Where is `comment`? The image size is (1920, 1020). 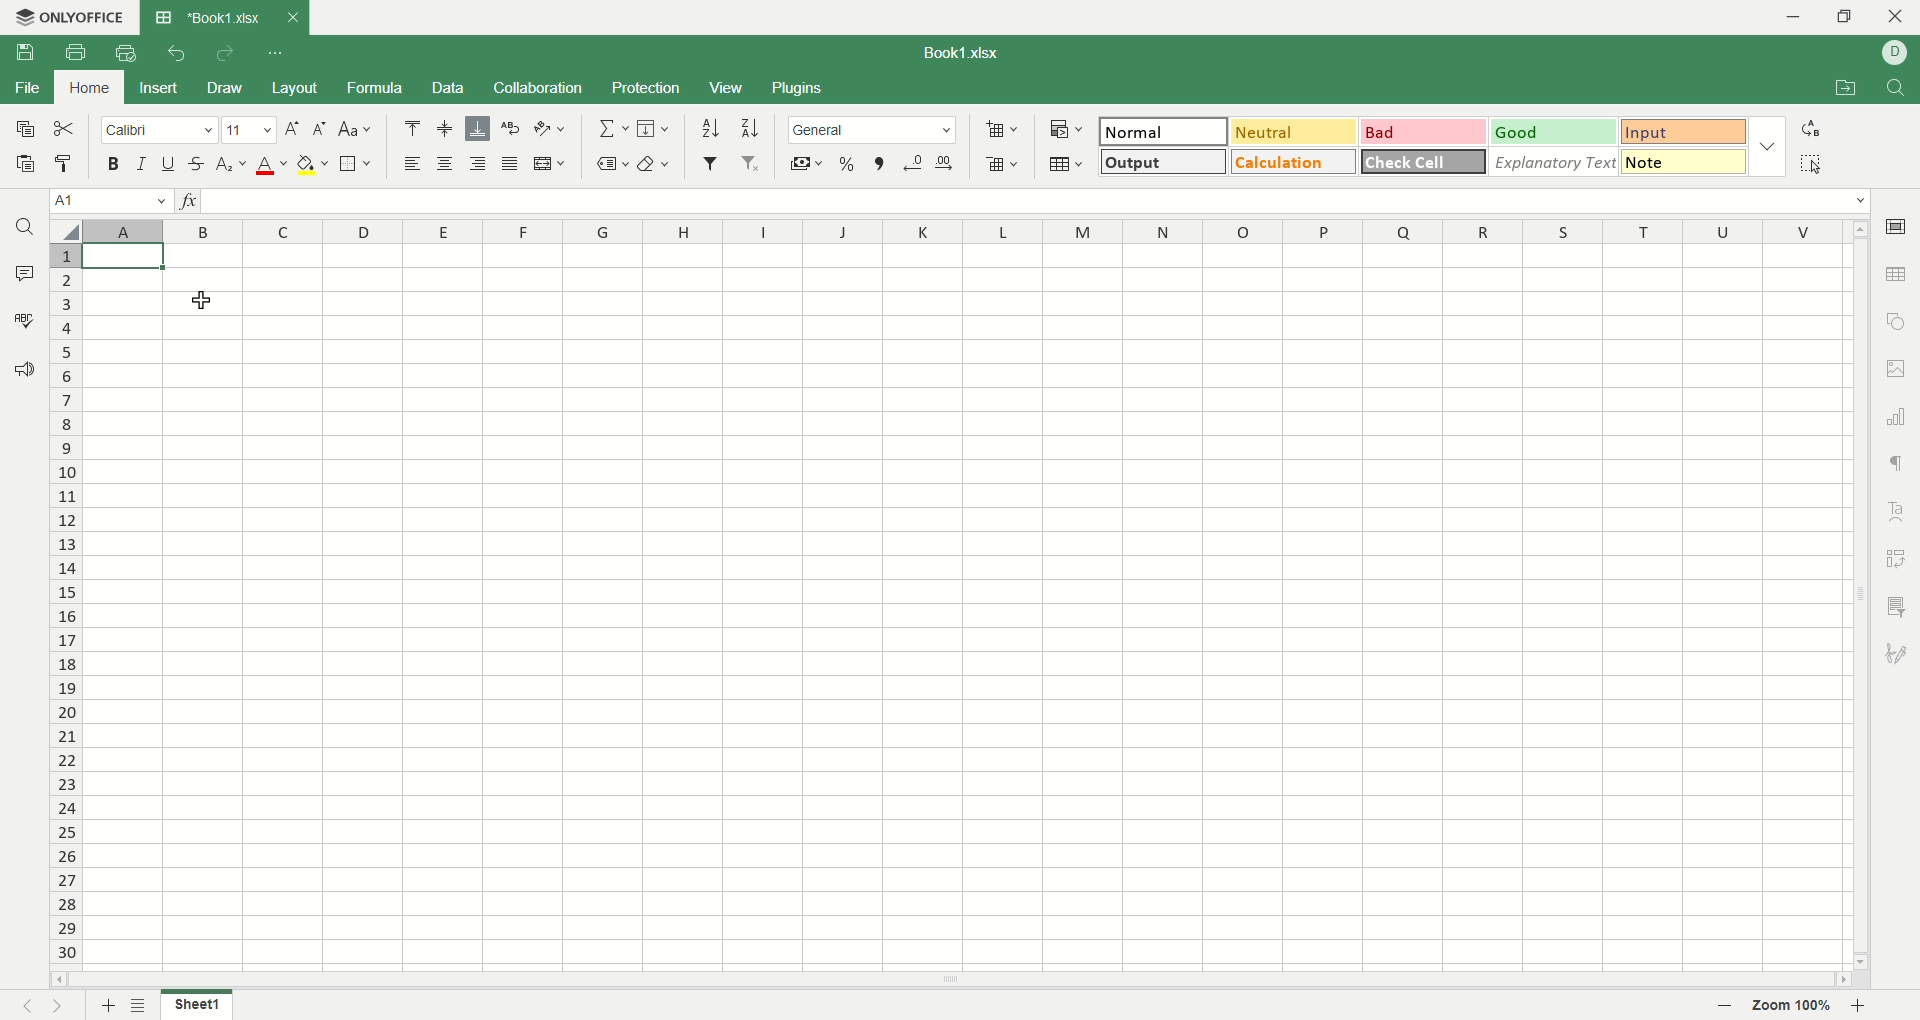
comment is located at coordinates (19, 271).